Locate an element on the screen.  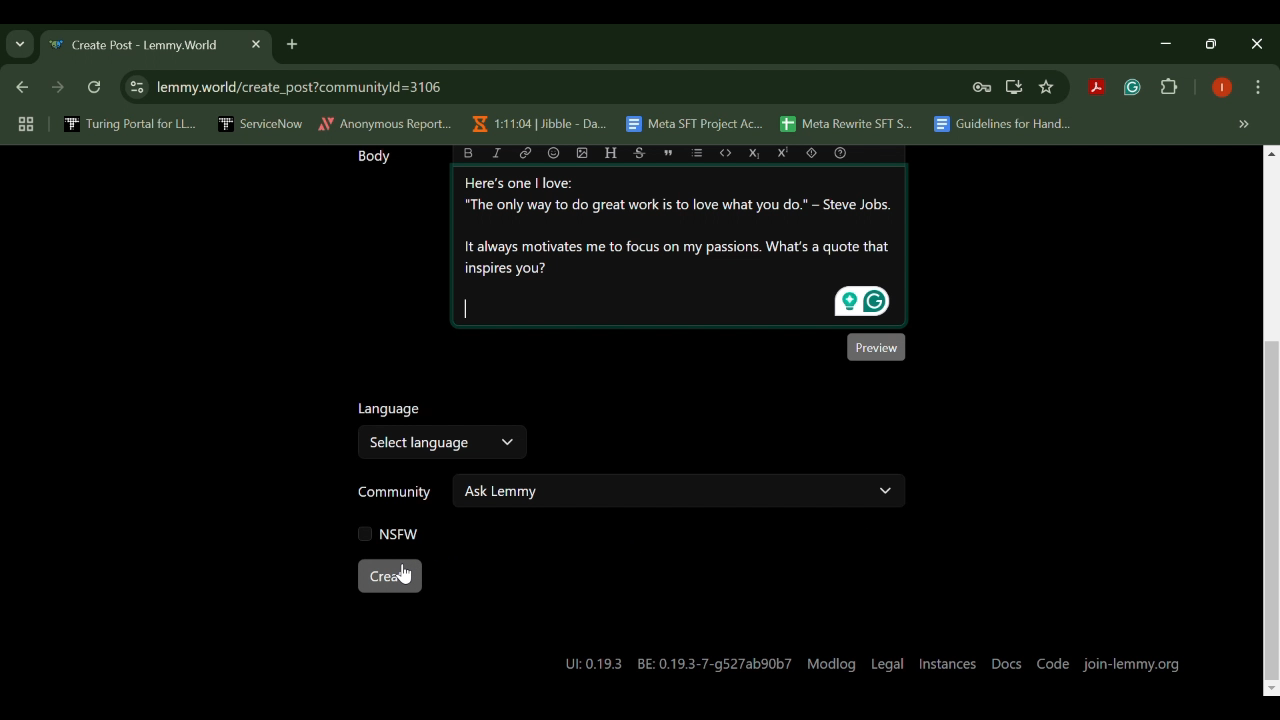
Acrobat Extension is located at coordinates (1096, 88).